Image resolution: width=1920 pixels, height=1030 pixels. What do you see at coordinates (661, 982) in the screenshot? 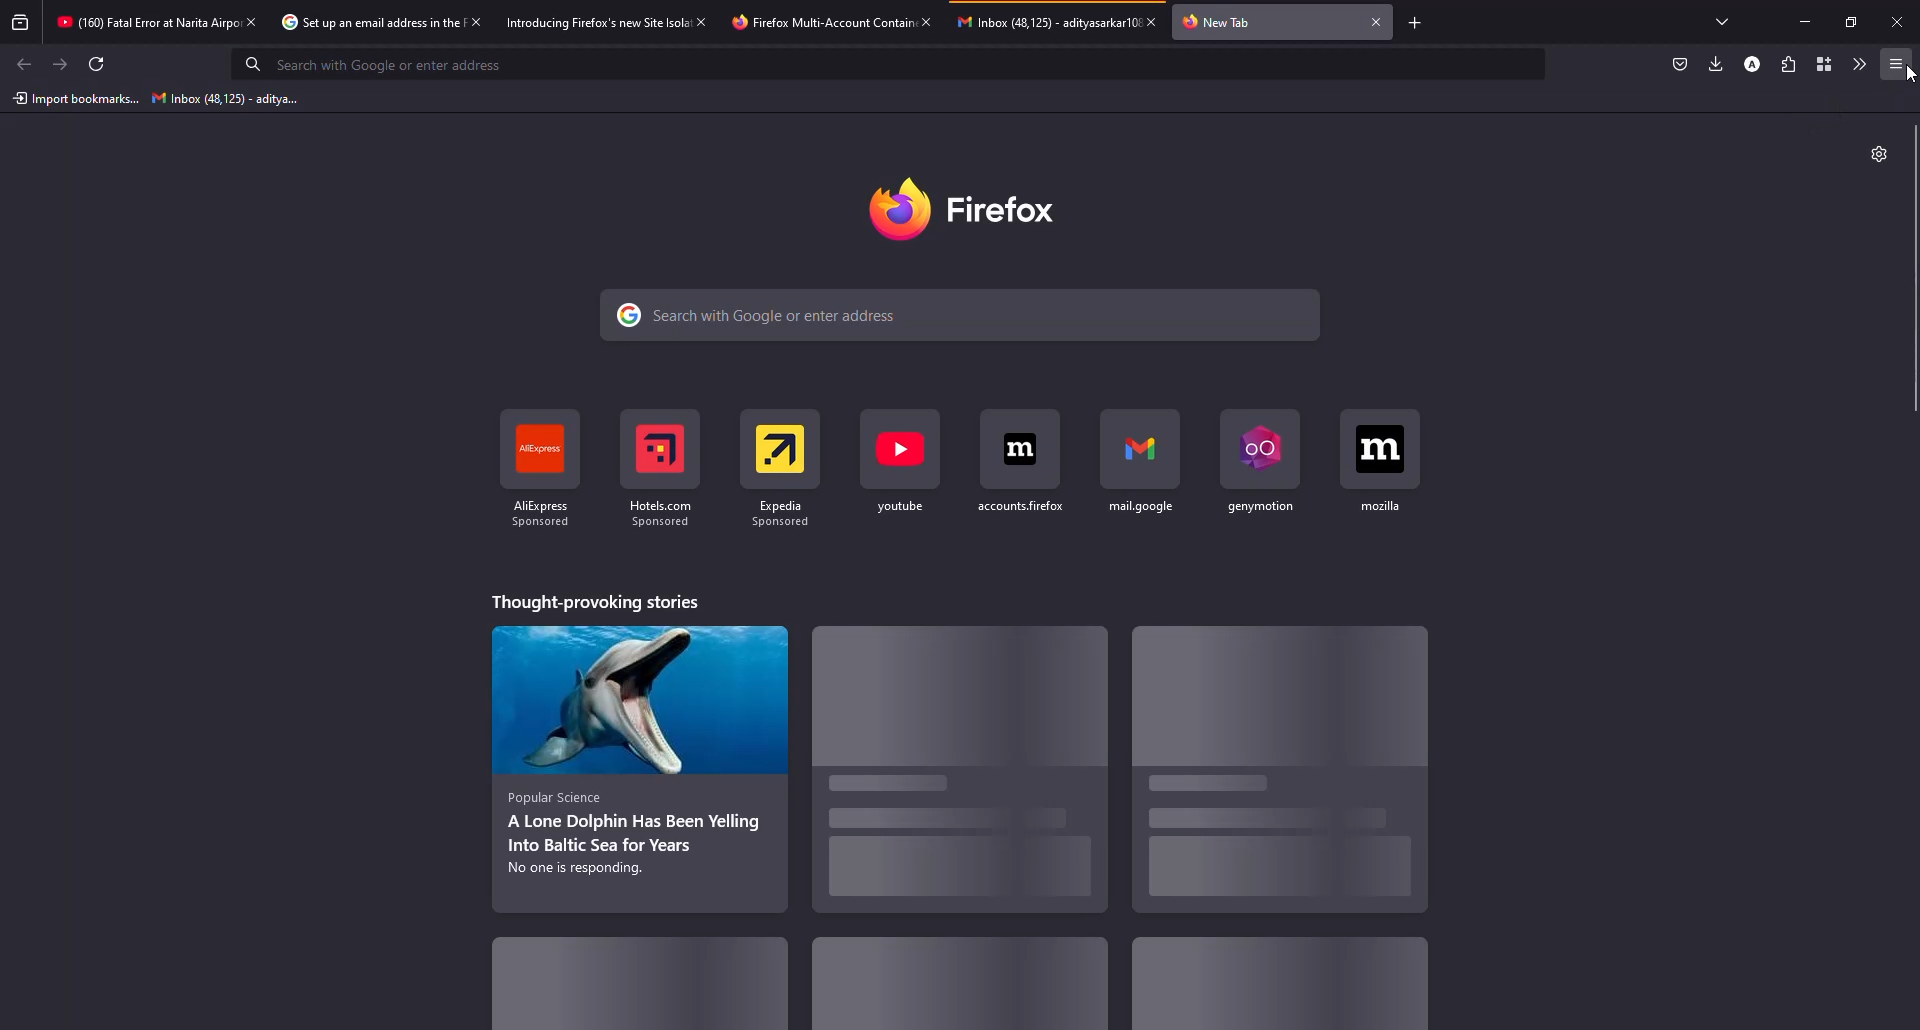
I see `stories` at bounding box center [661, 982].